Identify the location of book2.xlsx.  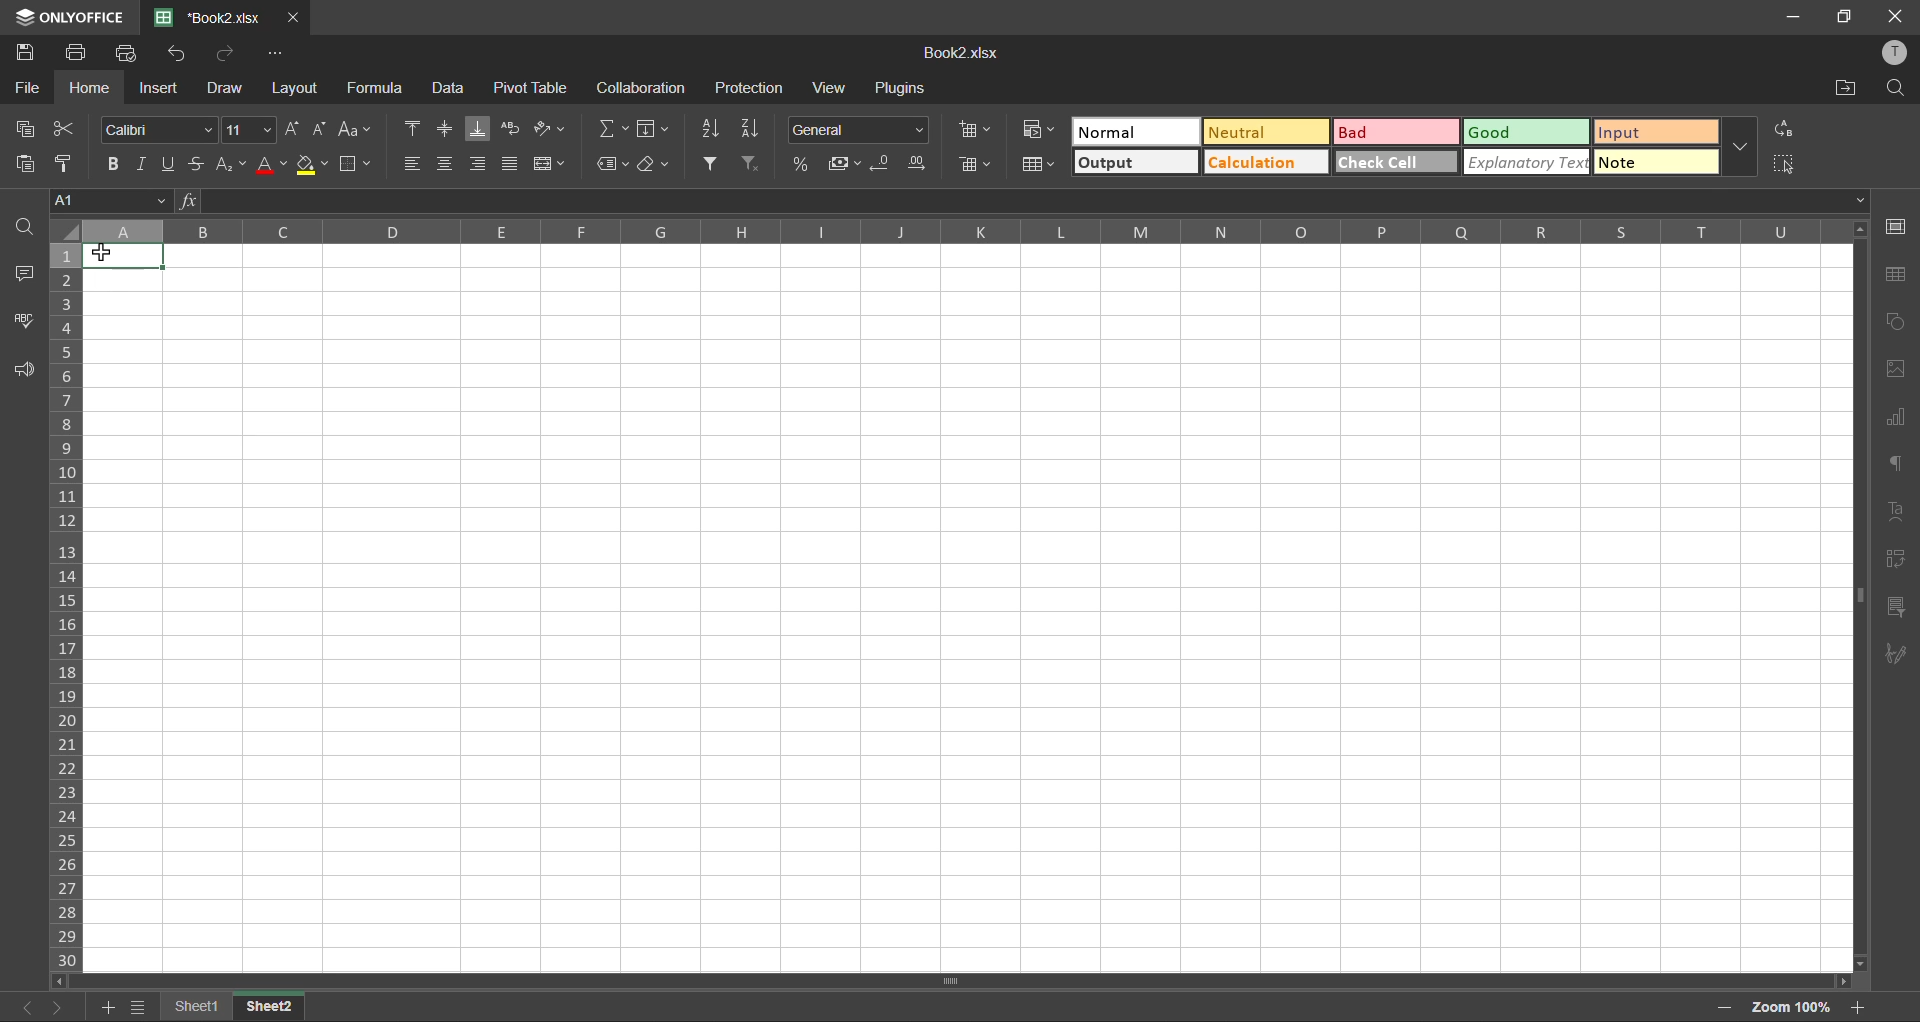
(959, 54).